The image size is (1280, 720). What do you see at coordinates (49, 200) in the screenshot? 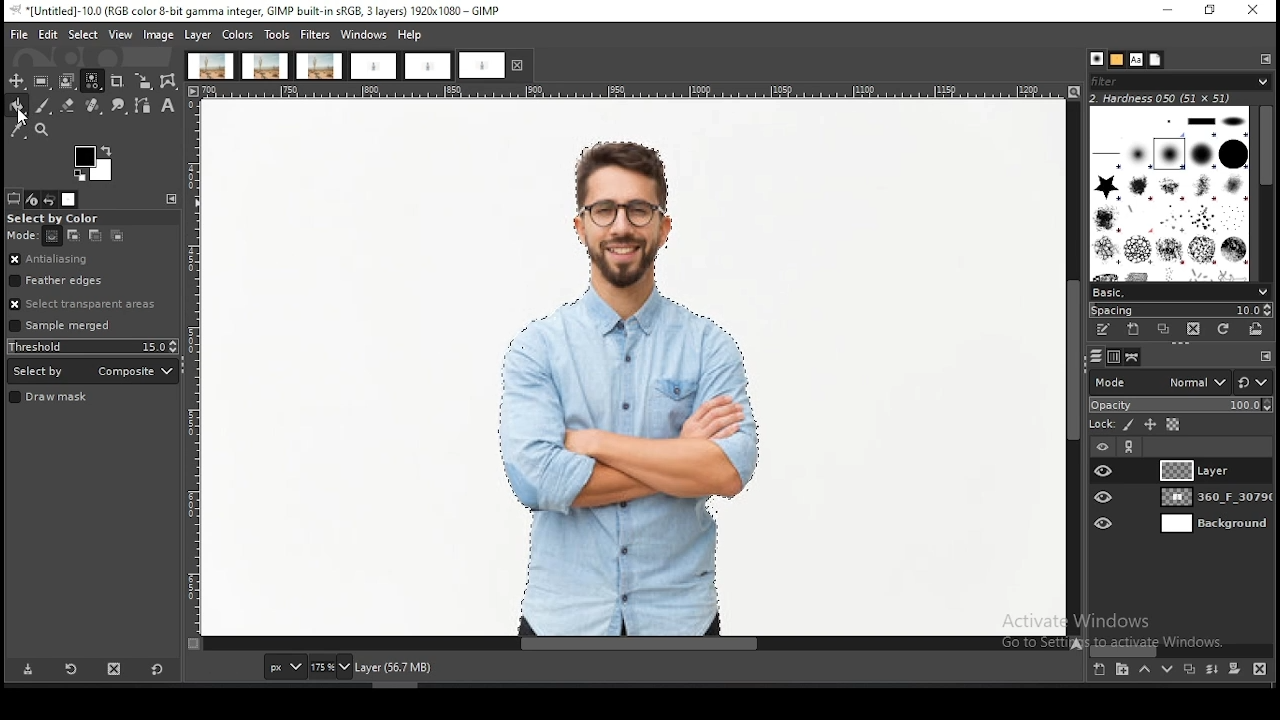
I see `undo history` at bounding box center [49, 200].